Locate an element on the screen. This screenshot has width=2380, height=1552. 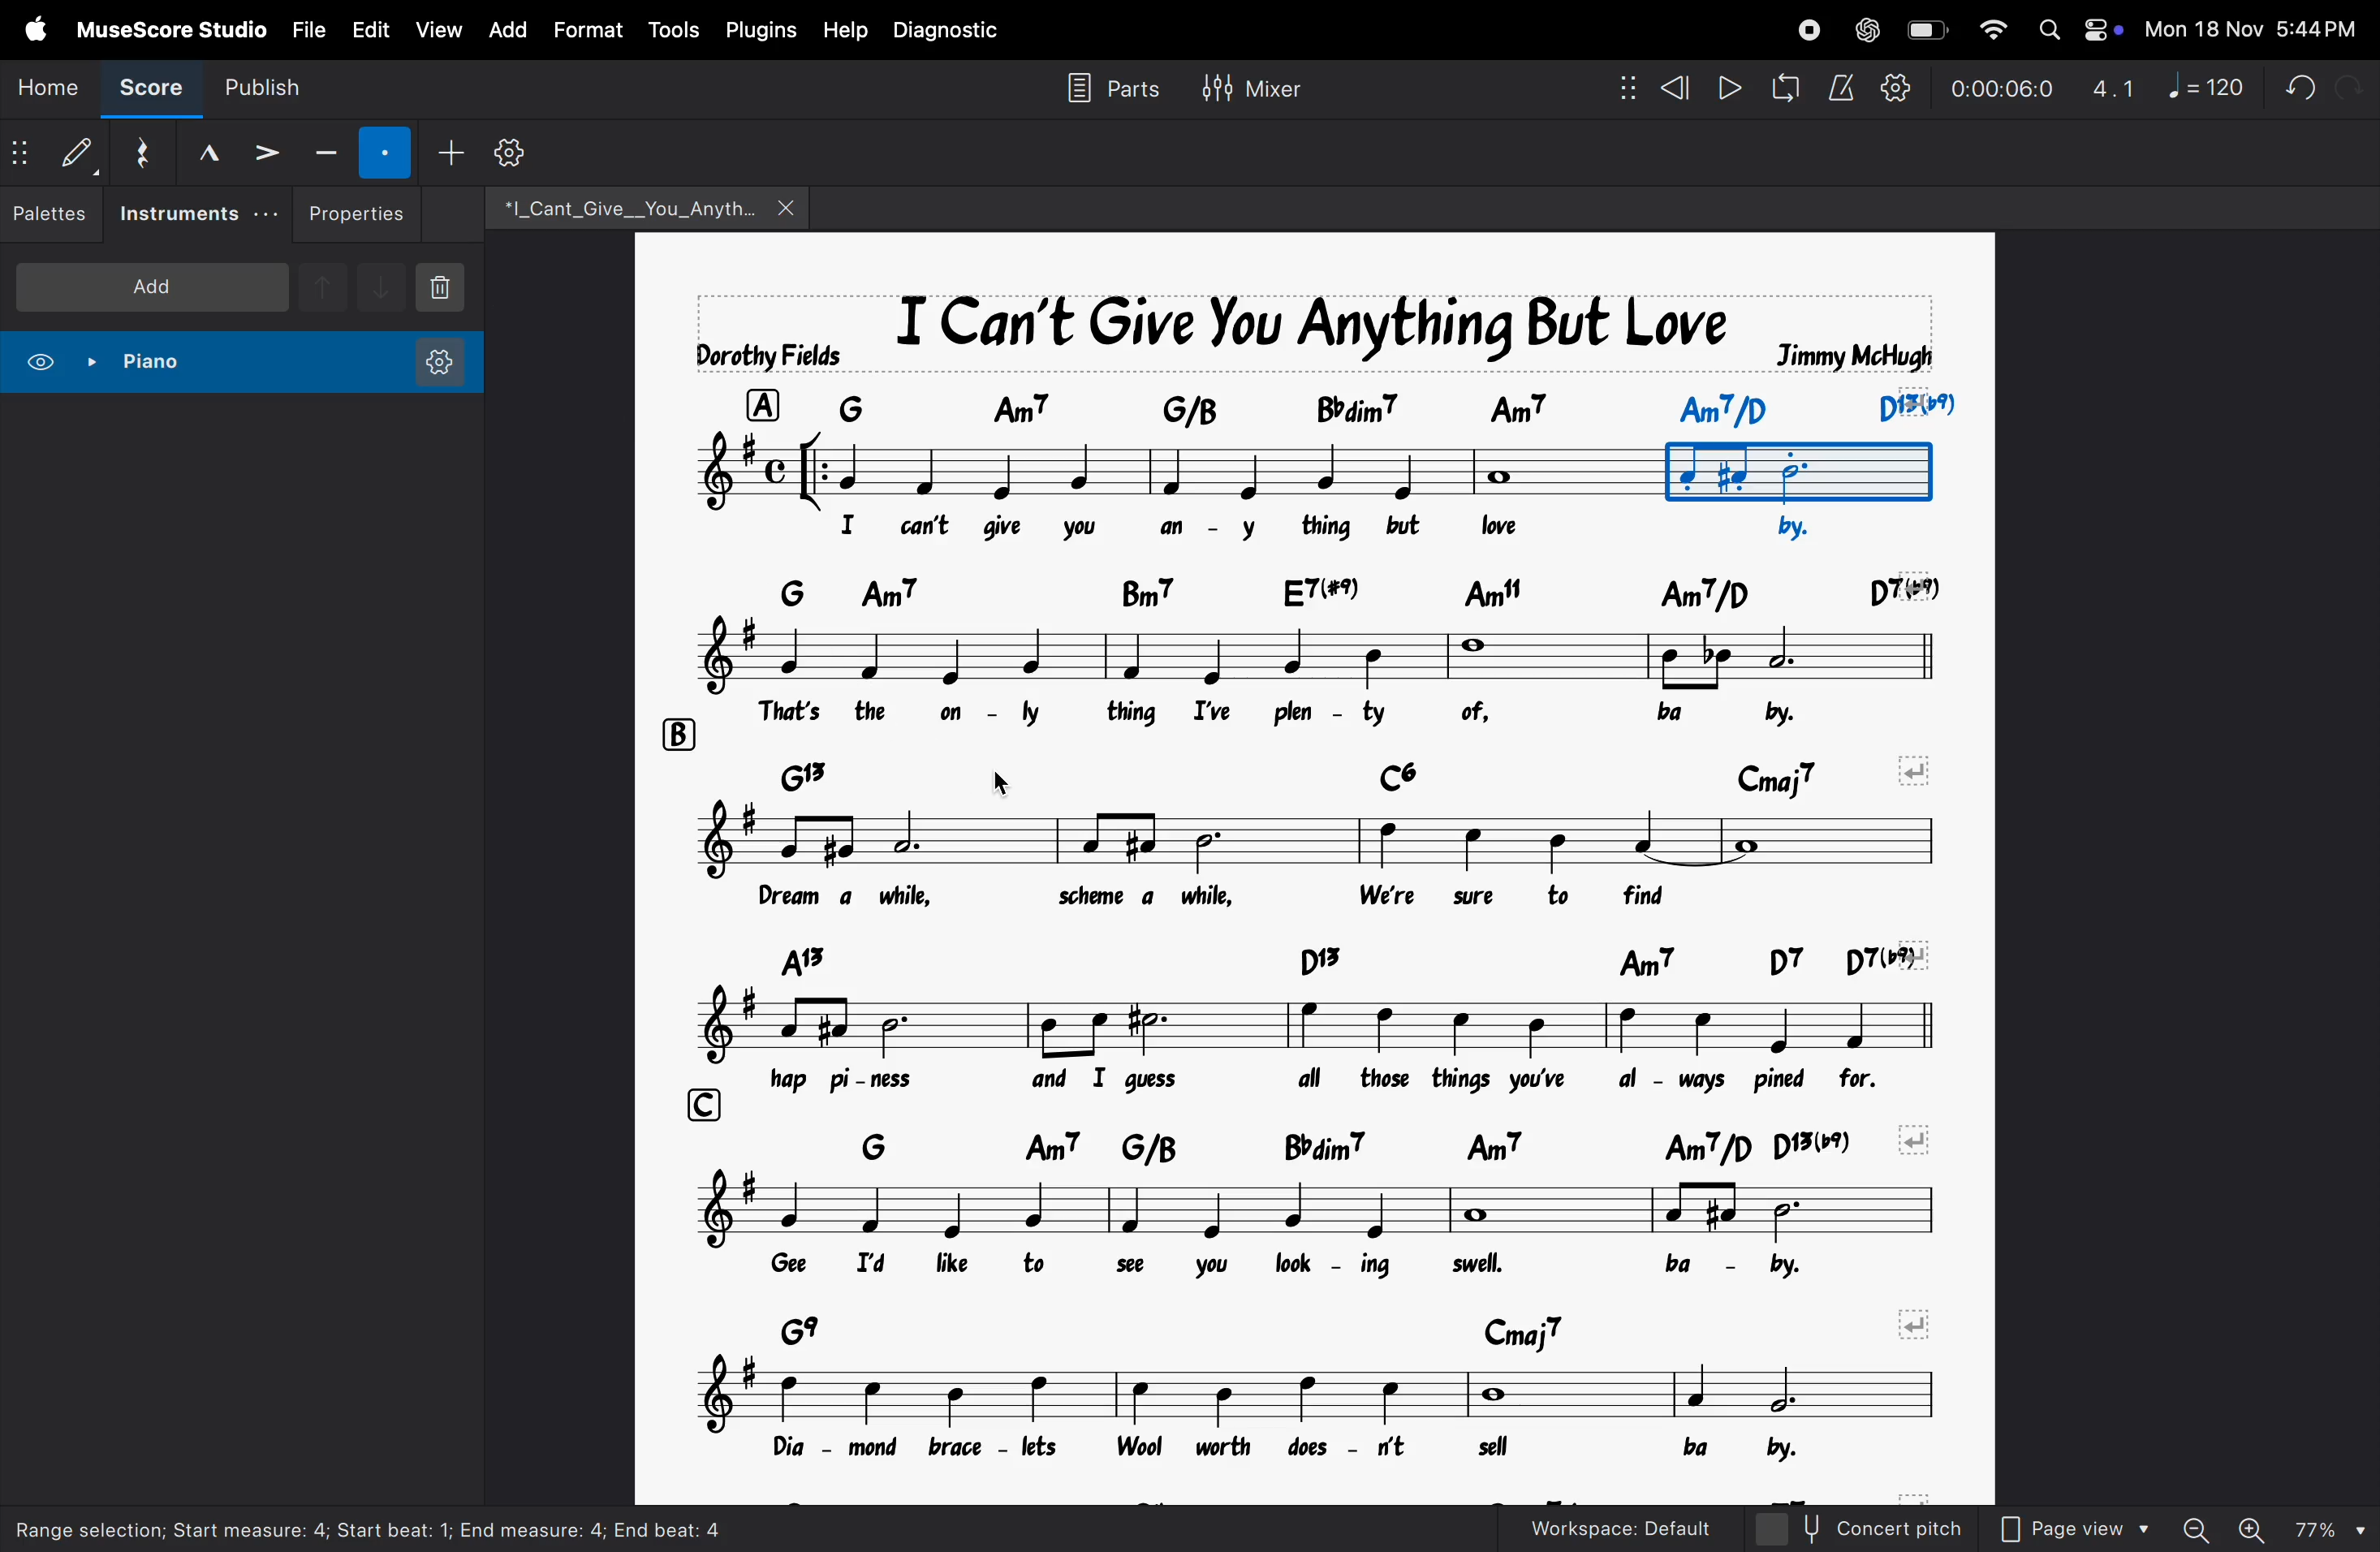
lyrics is located at coordinates (1341, 527).